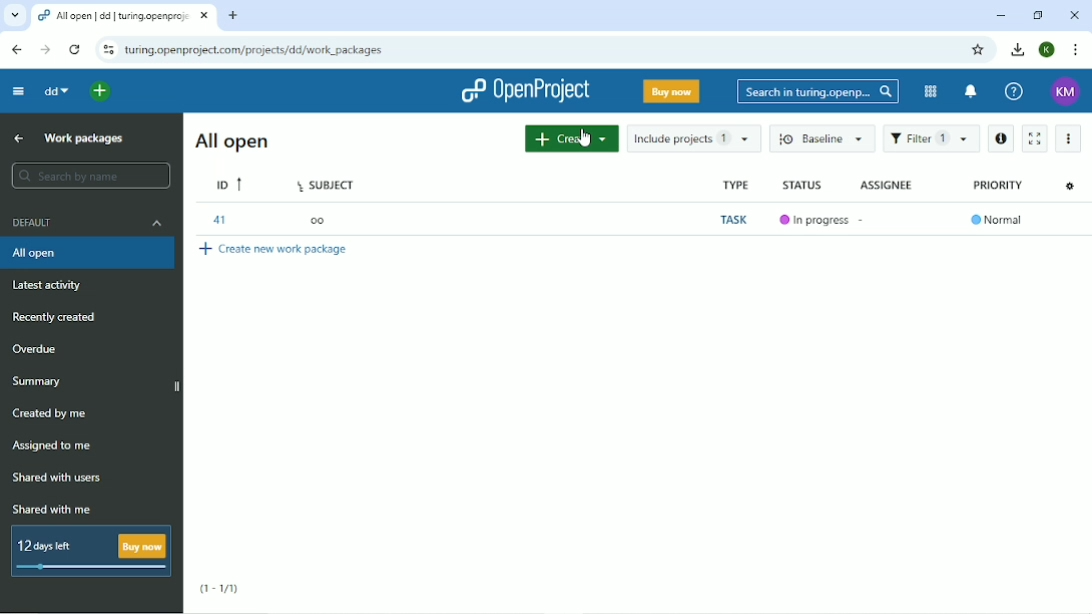  I want to click on Assigned to me, so click(53, 446).